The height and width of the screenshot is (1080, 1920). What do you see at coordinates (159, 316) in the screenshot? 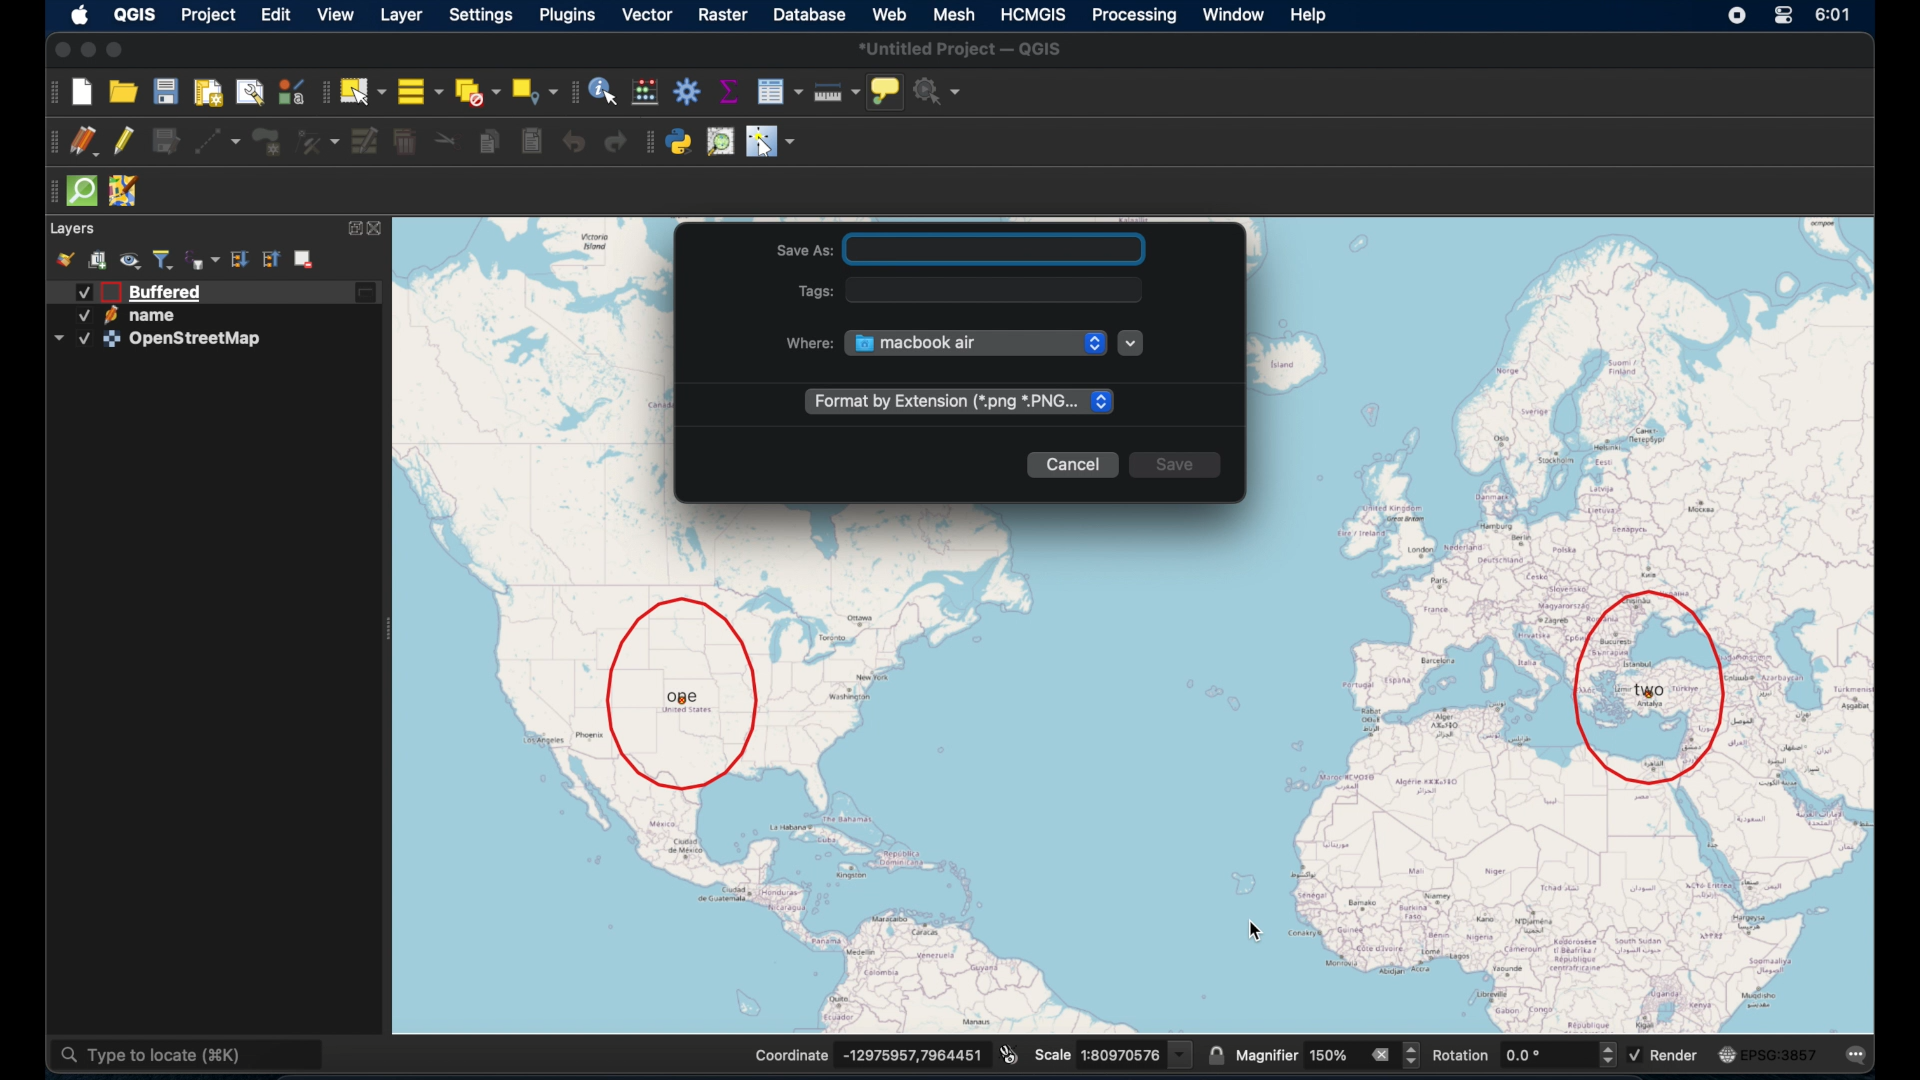
I see `name` at bounding box center [159, 316].